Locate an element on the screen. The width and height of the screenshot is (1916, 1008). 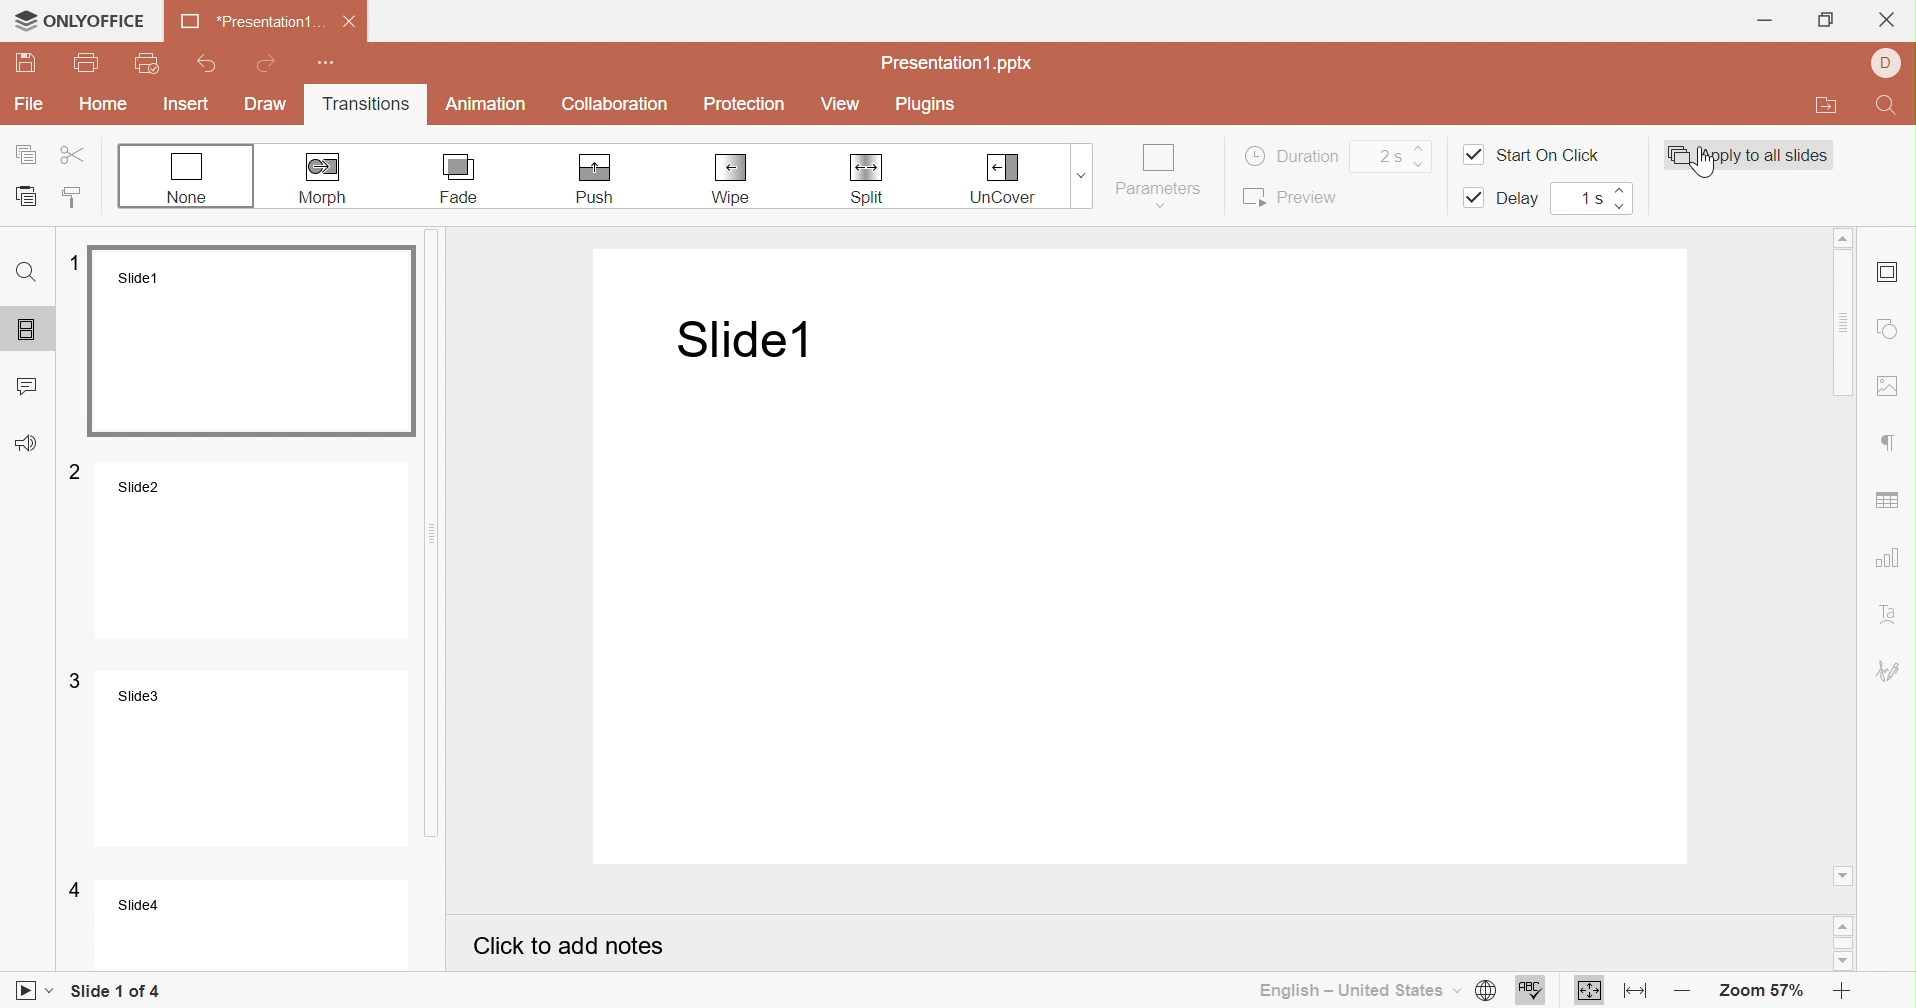
Zoom out is located at coordinates (1689, 988).